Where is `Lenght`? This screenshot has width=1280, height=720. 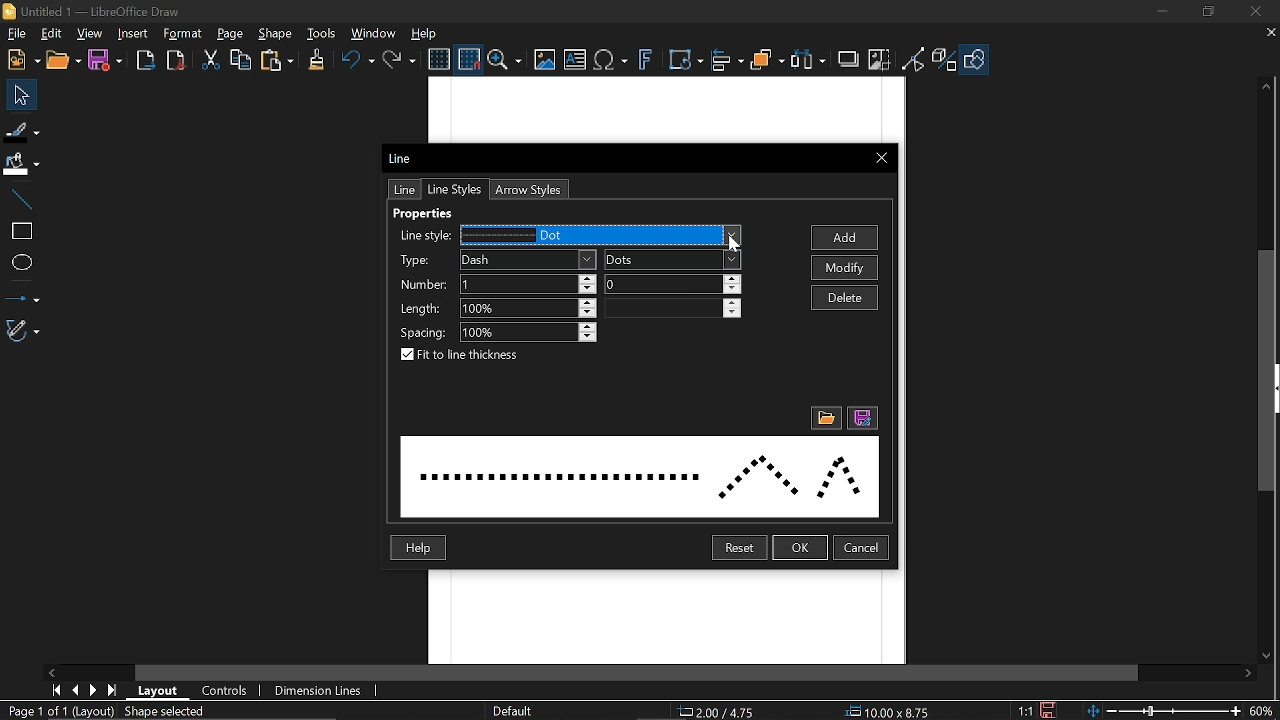
Lenght is located at coordinates (673, 308).